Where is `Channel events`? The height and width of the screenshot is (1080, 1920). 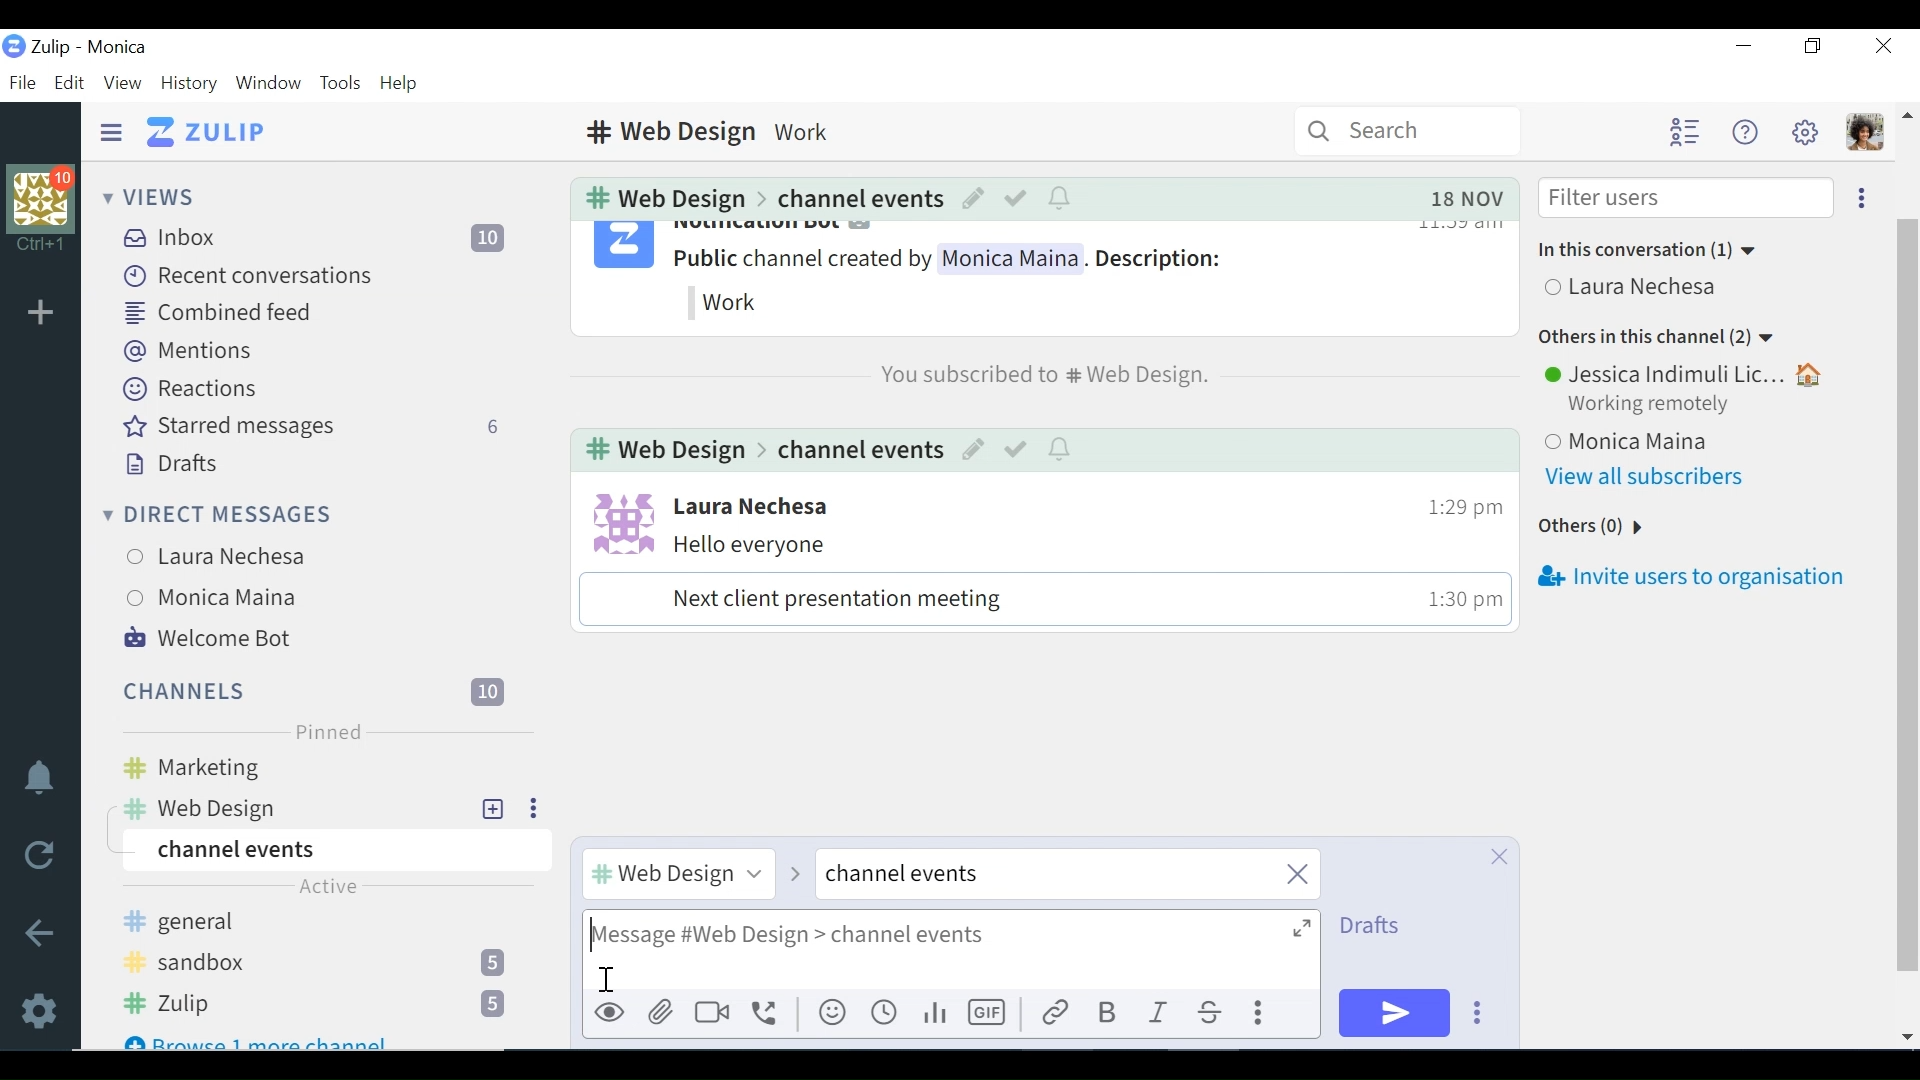
Channel events is located at coordinates (856, 450).